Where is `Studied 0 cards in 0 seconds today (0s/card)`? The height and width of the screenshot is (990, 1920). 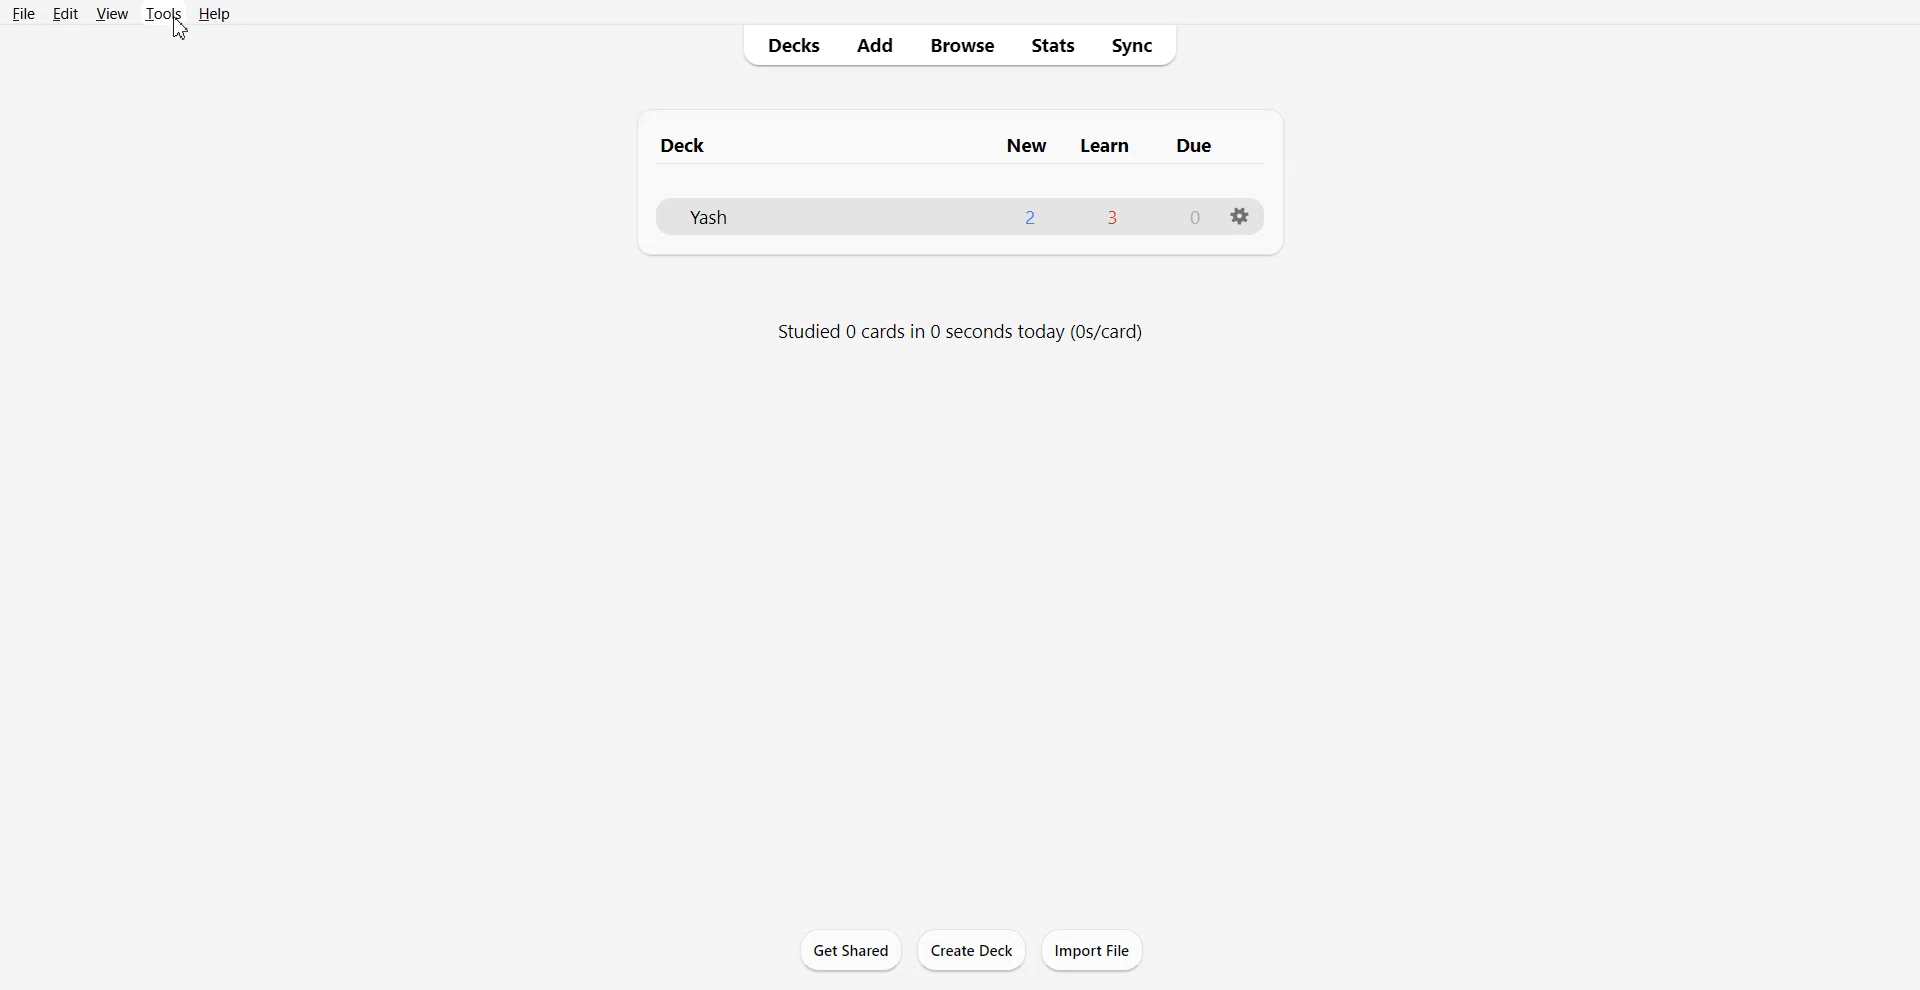 Studied 0 cards in 0 seconds today (0s/card) is located at coordinates (962, 332).